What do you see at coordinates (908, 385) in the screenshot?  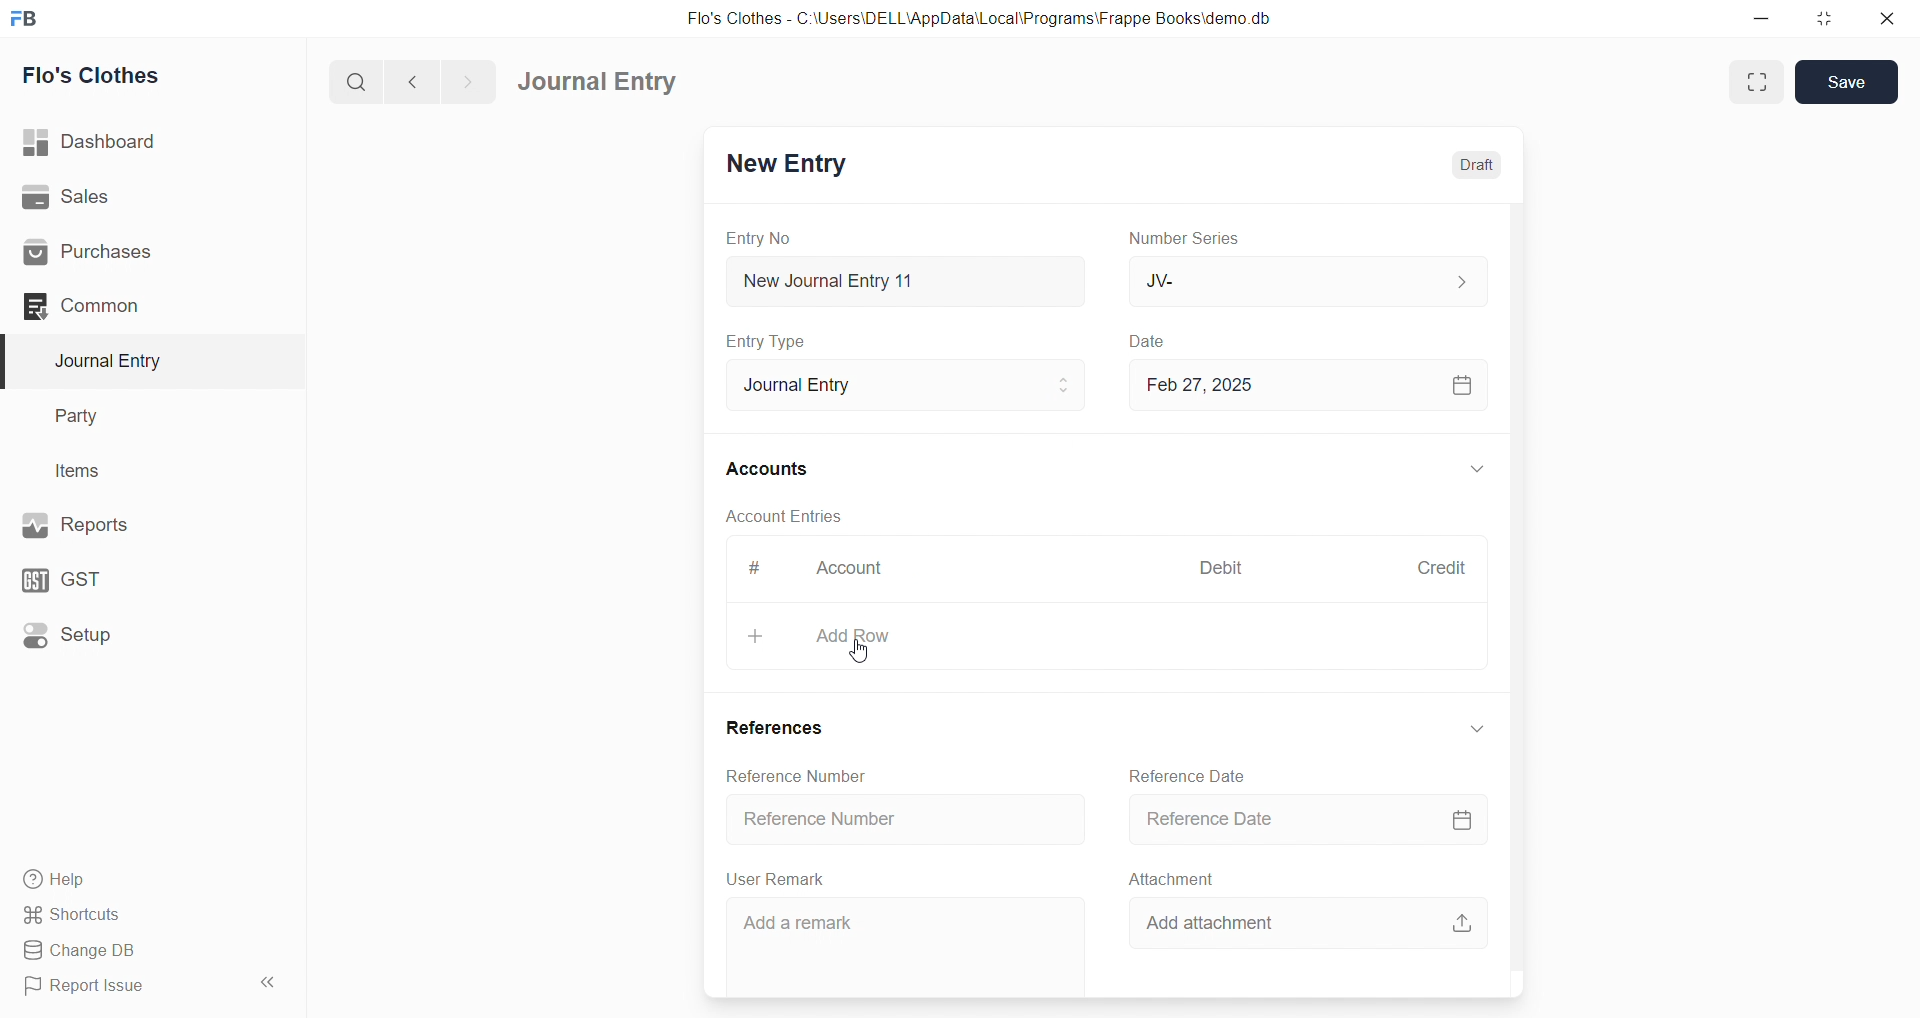 I see `Journal Entry` at bounding box center [908, 385].